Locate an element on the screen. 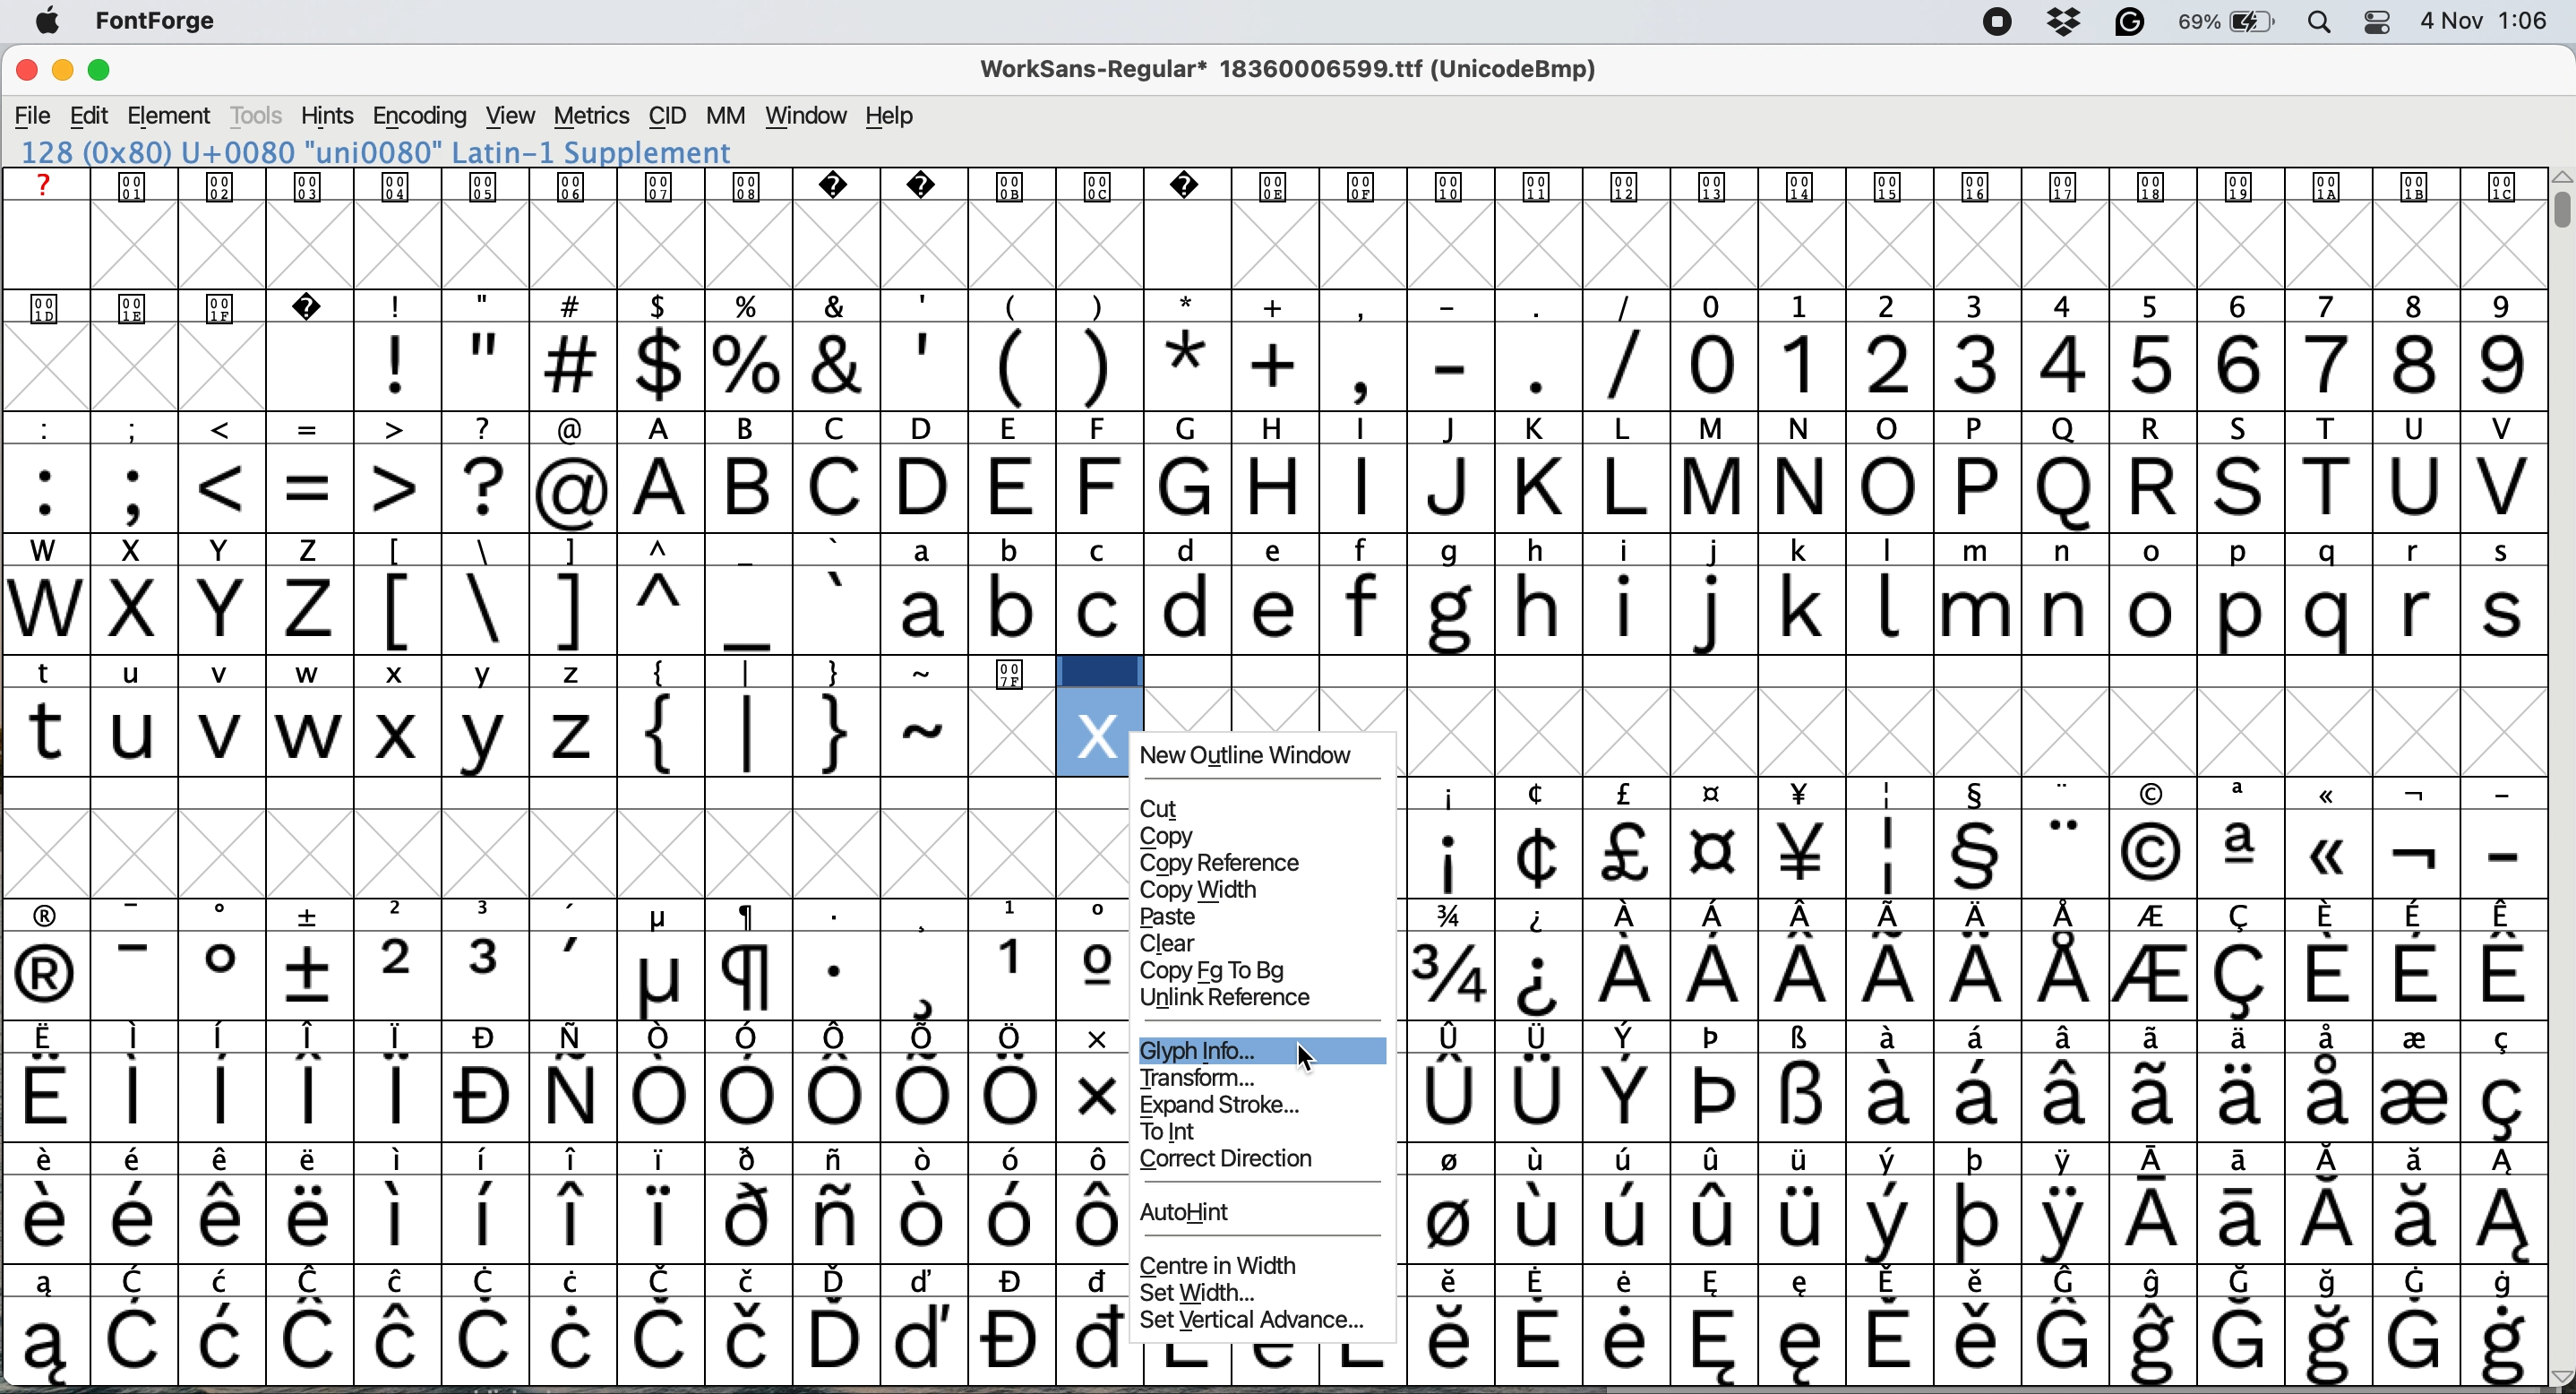 The width and height of the screenshot is (2576, 1394). vertical scroll bar is located at coordinates (2557, 209).